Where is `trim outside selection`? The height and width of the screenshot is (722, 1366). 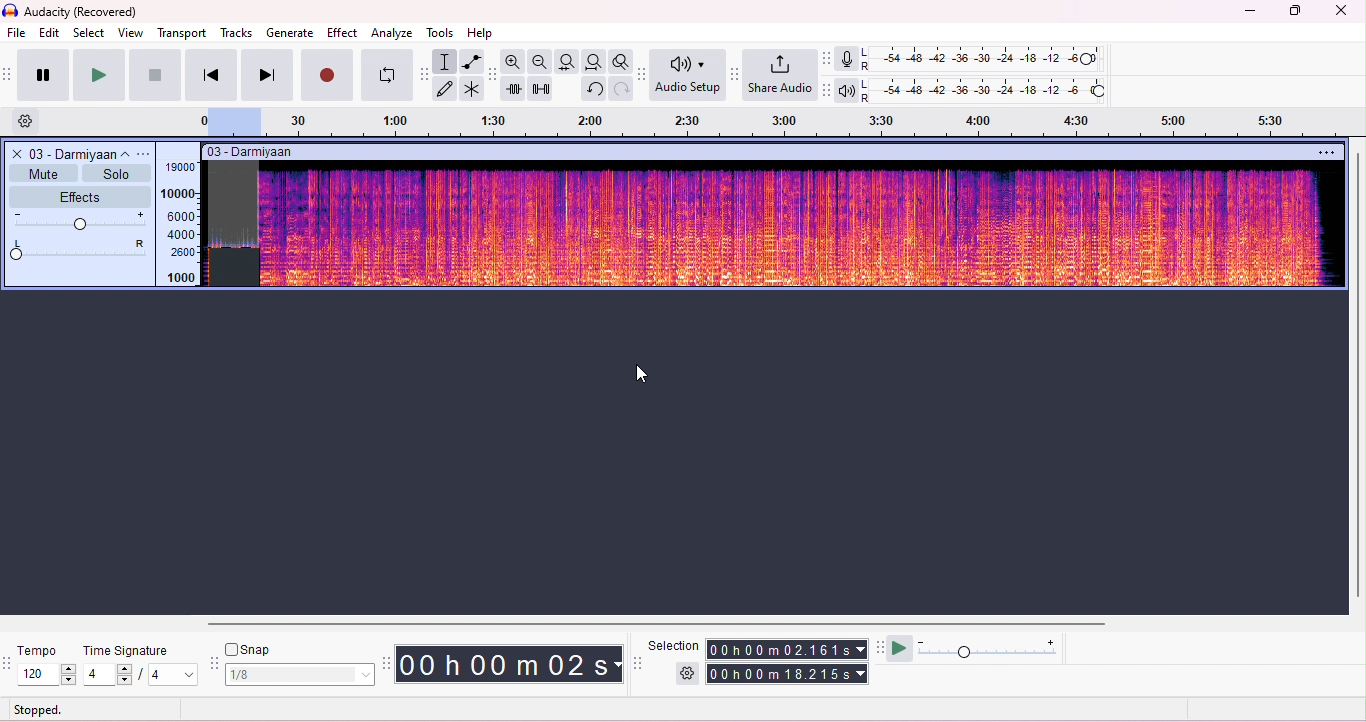 trim outside selection is located at coordinates (515, 88).